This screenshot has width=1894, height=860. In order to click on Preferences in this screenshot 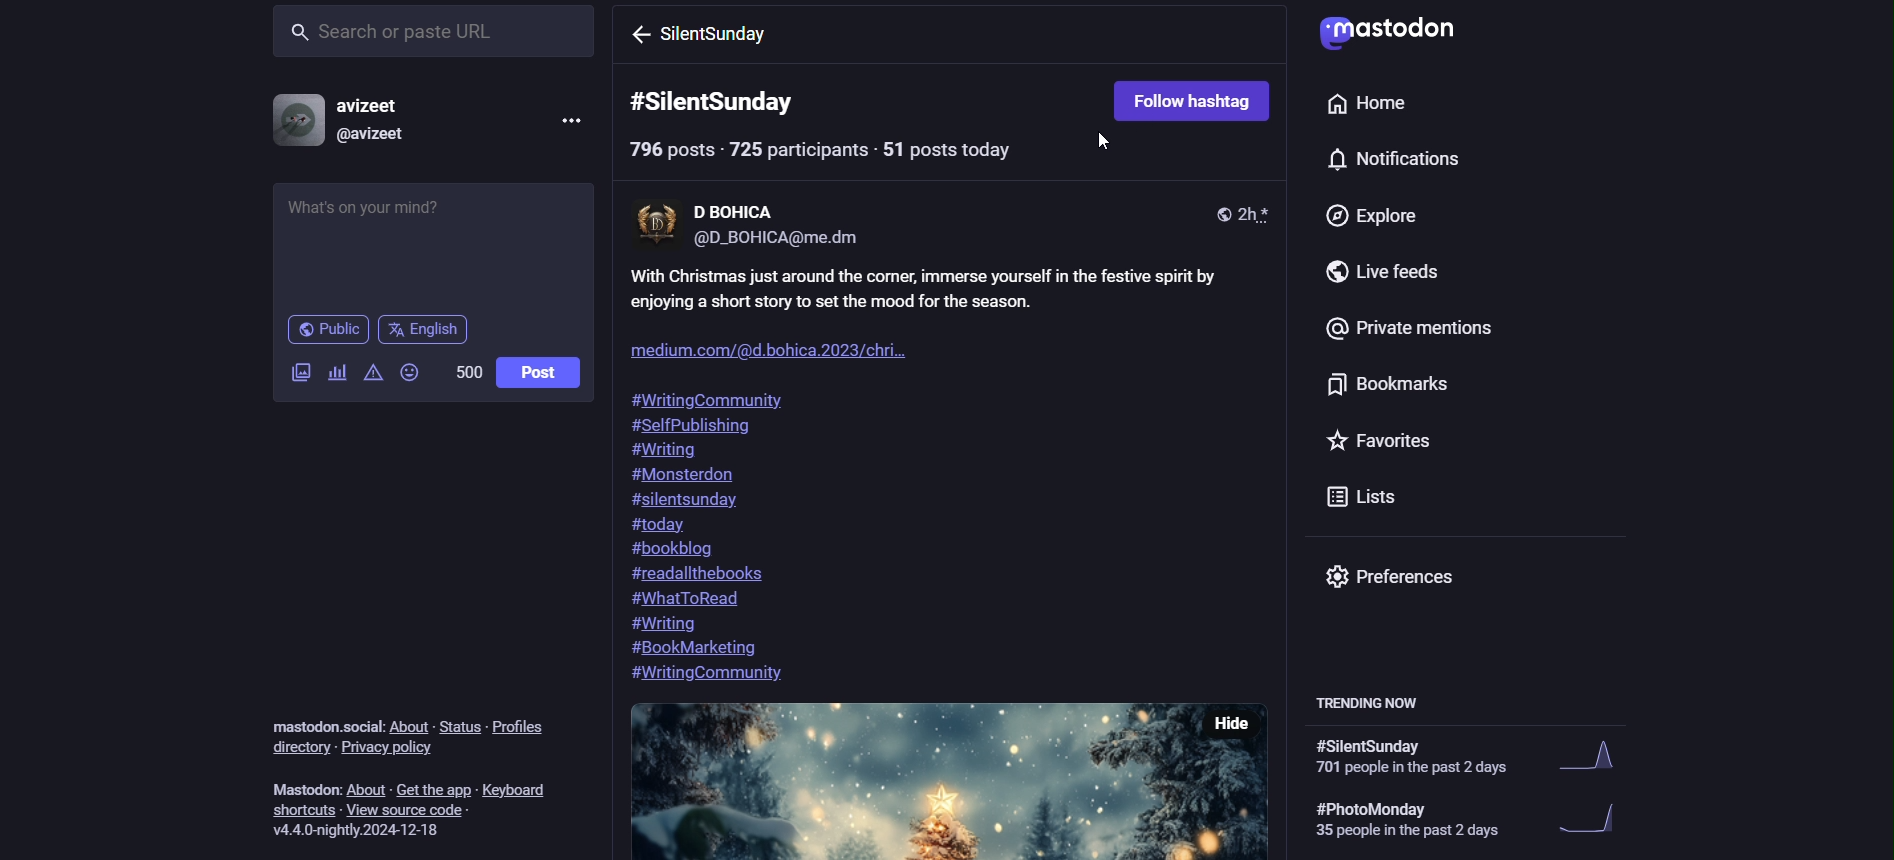, I will do `click(1395, 575)`.